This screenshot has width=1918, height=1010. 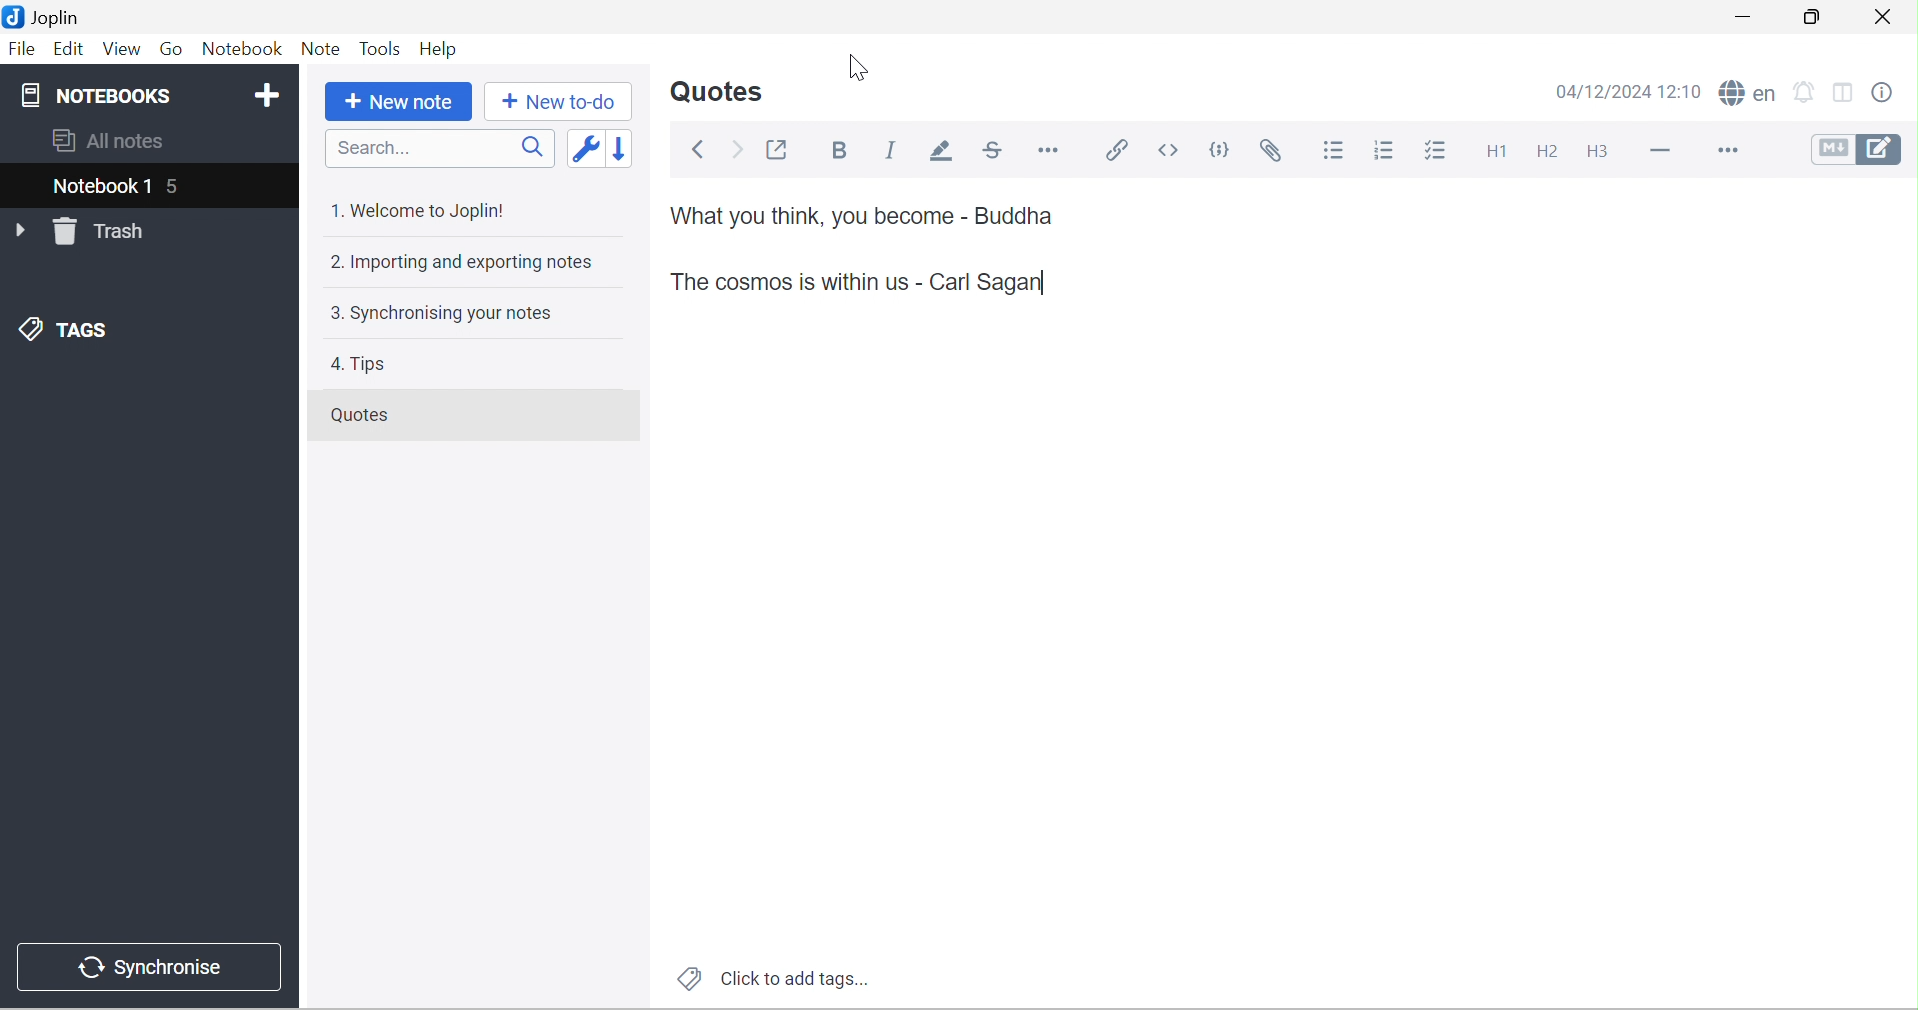 What do you see at coordinates (859, 66) in the screenshot?
I see `Cursor` at bounding box center [859, 66].